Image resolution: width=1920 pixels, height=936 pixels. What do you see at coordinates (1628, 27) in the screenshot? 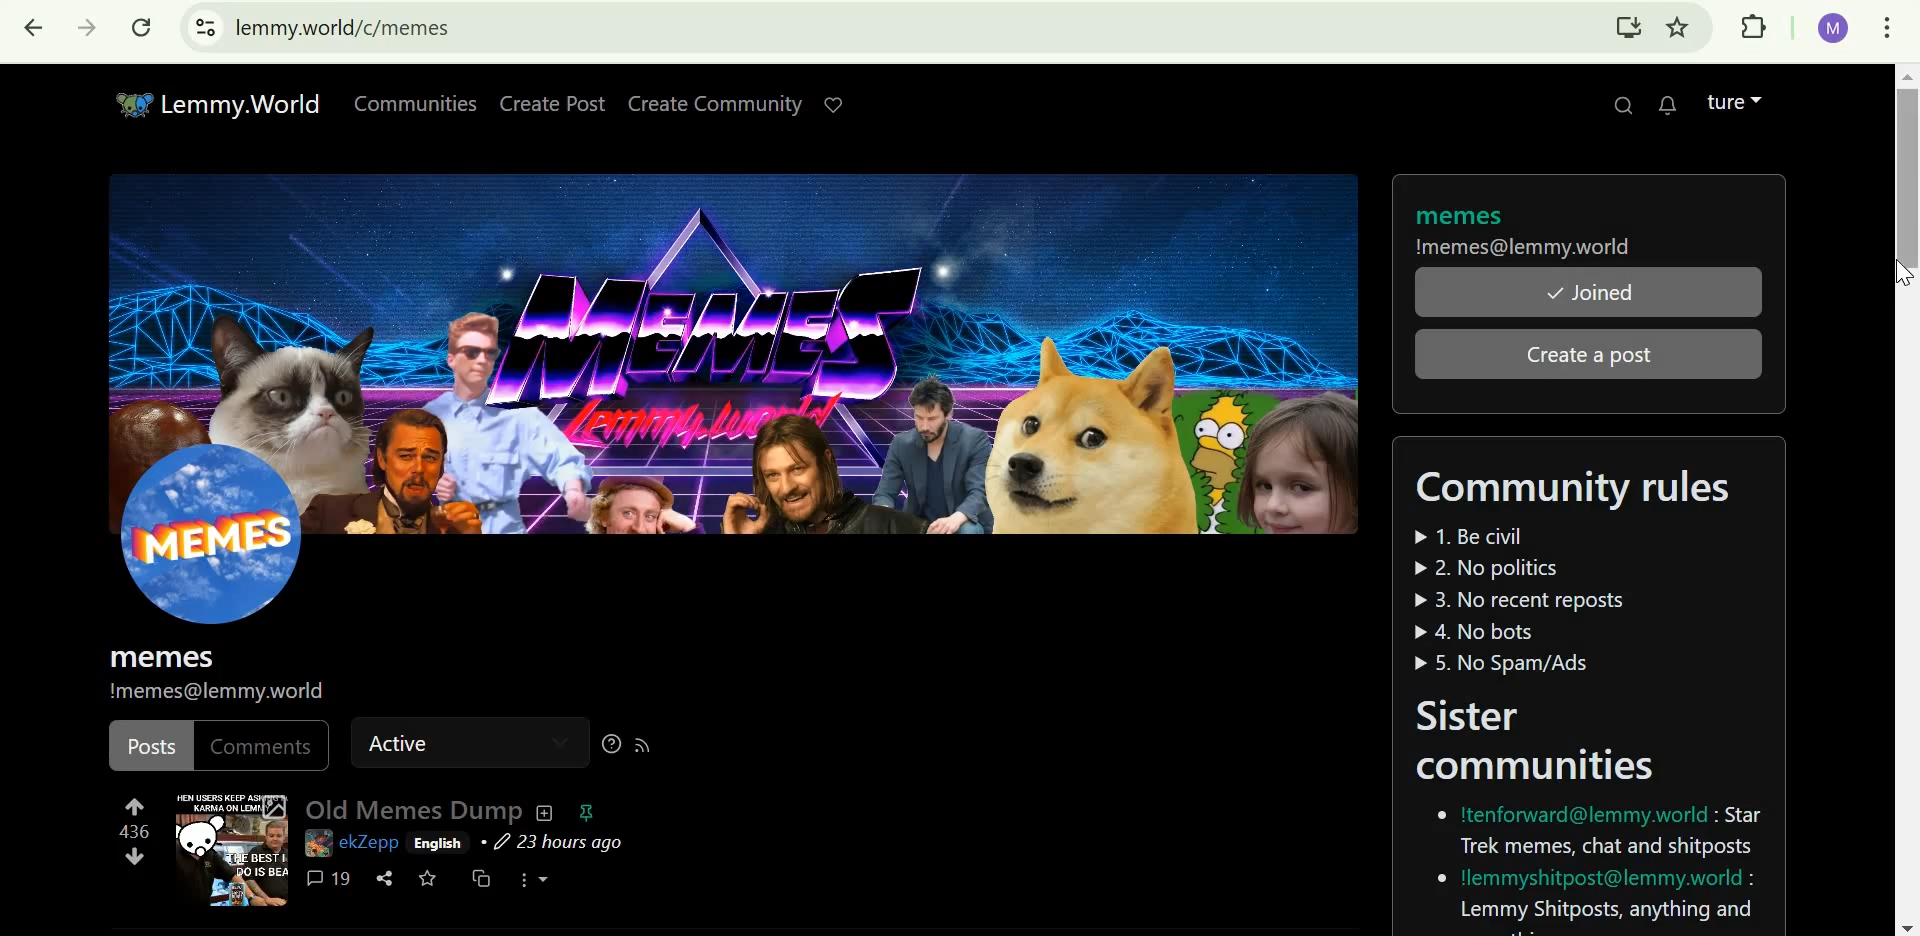
I see `install lemmy.world` at bounding box center [1628, 27].